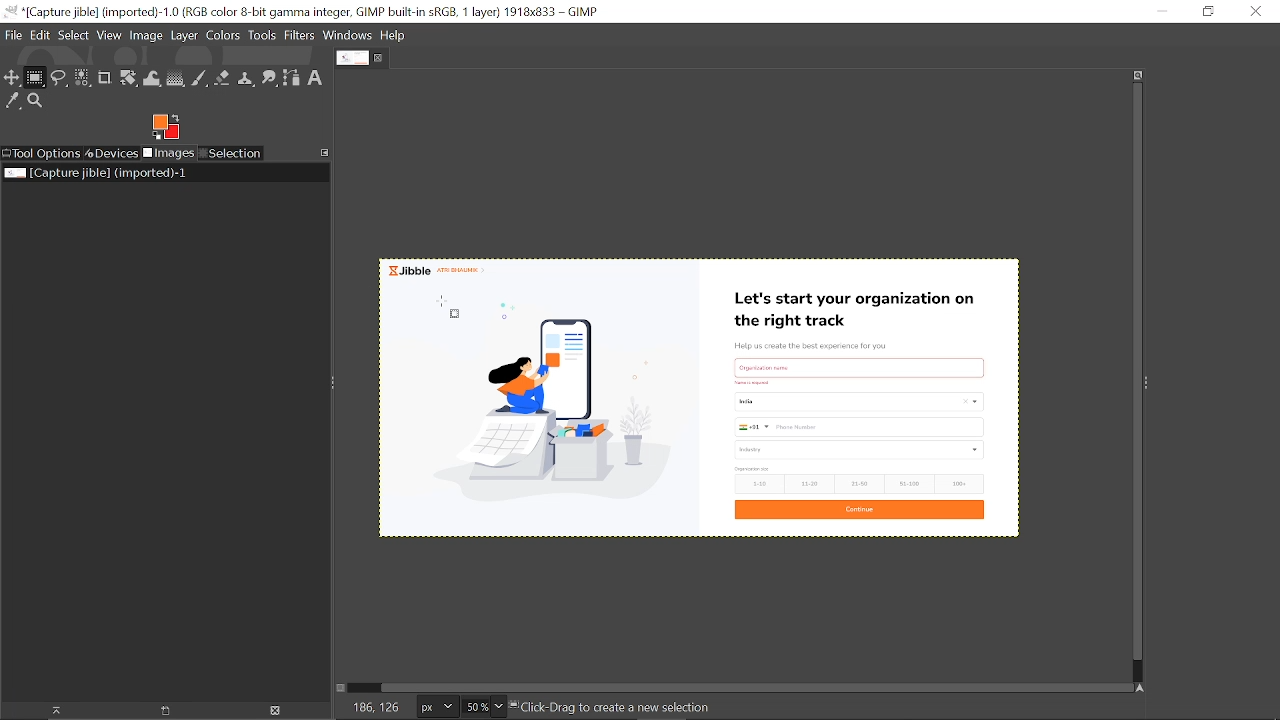 Image resolution: width=1280 pixels, height=720 pixels. What do you see at coordinates (74, 35) in the screenshot?
I see `Select` at bounding box center [74, 35].